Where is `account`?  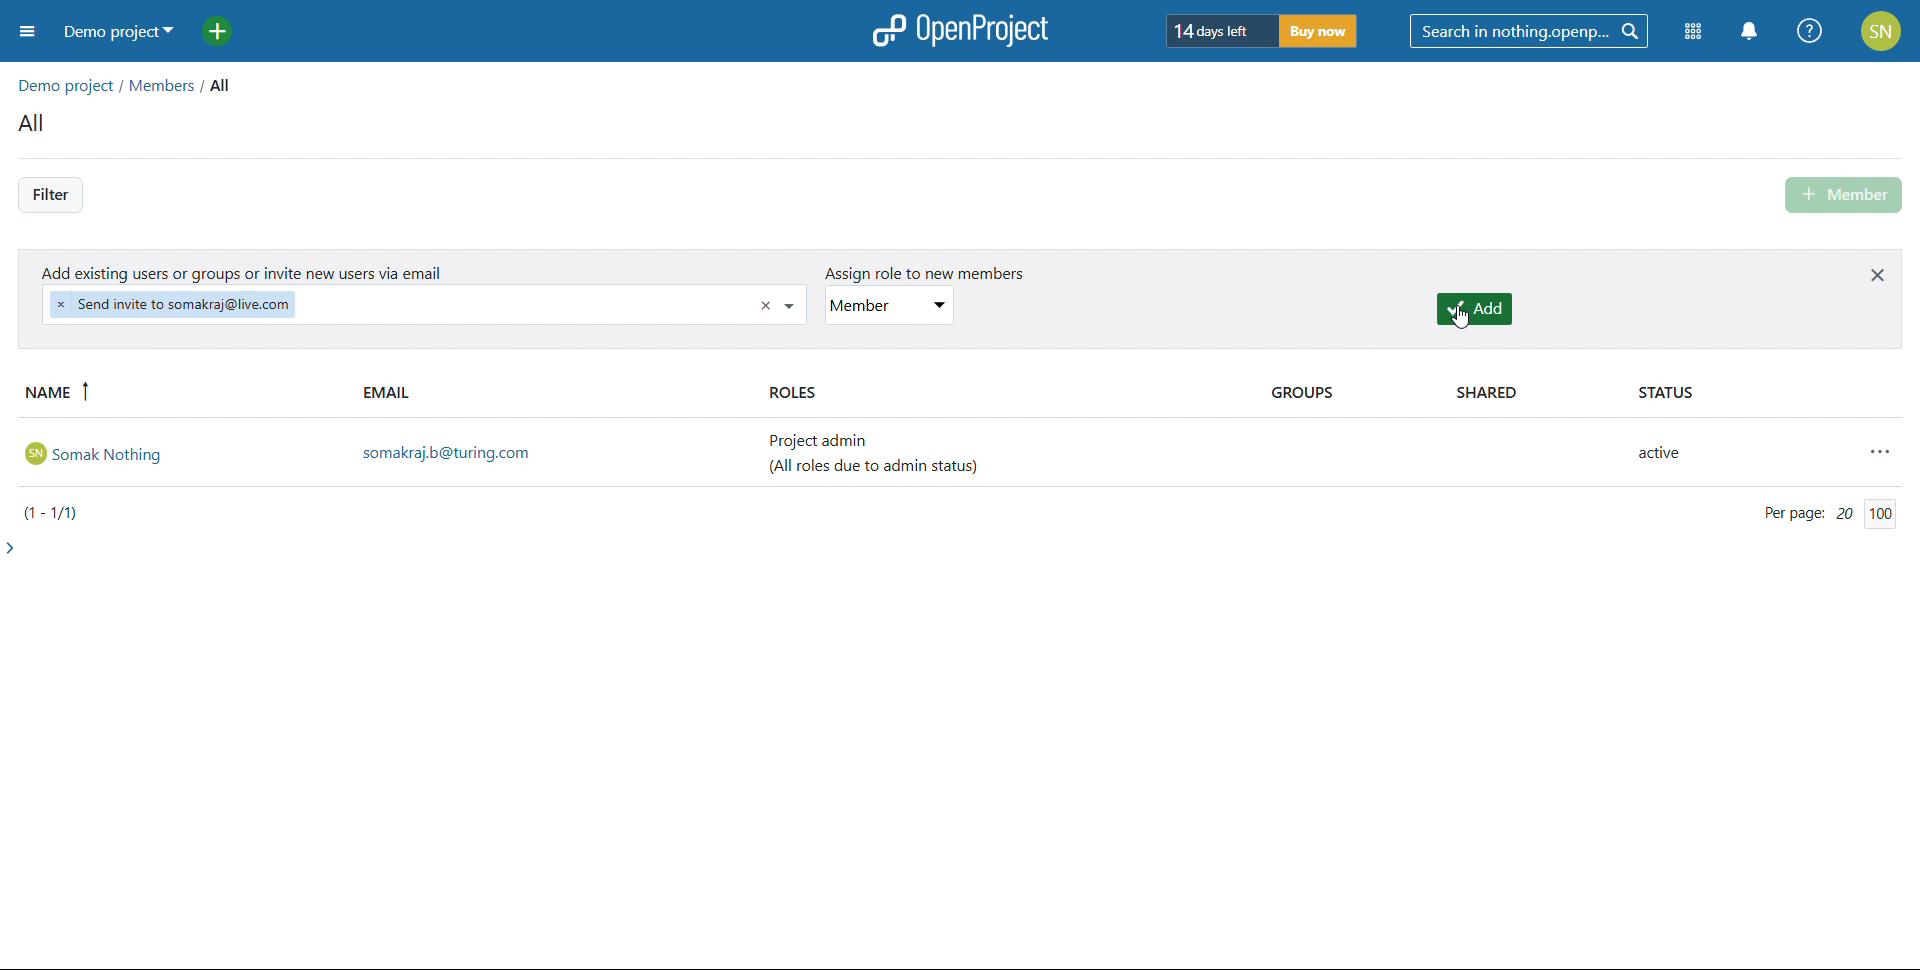
account is located at coordinates (1882, 30).